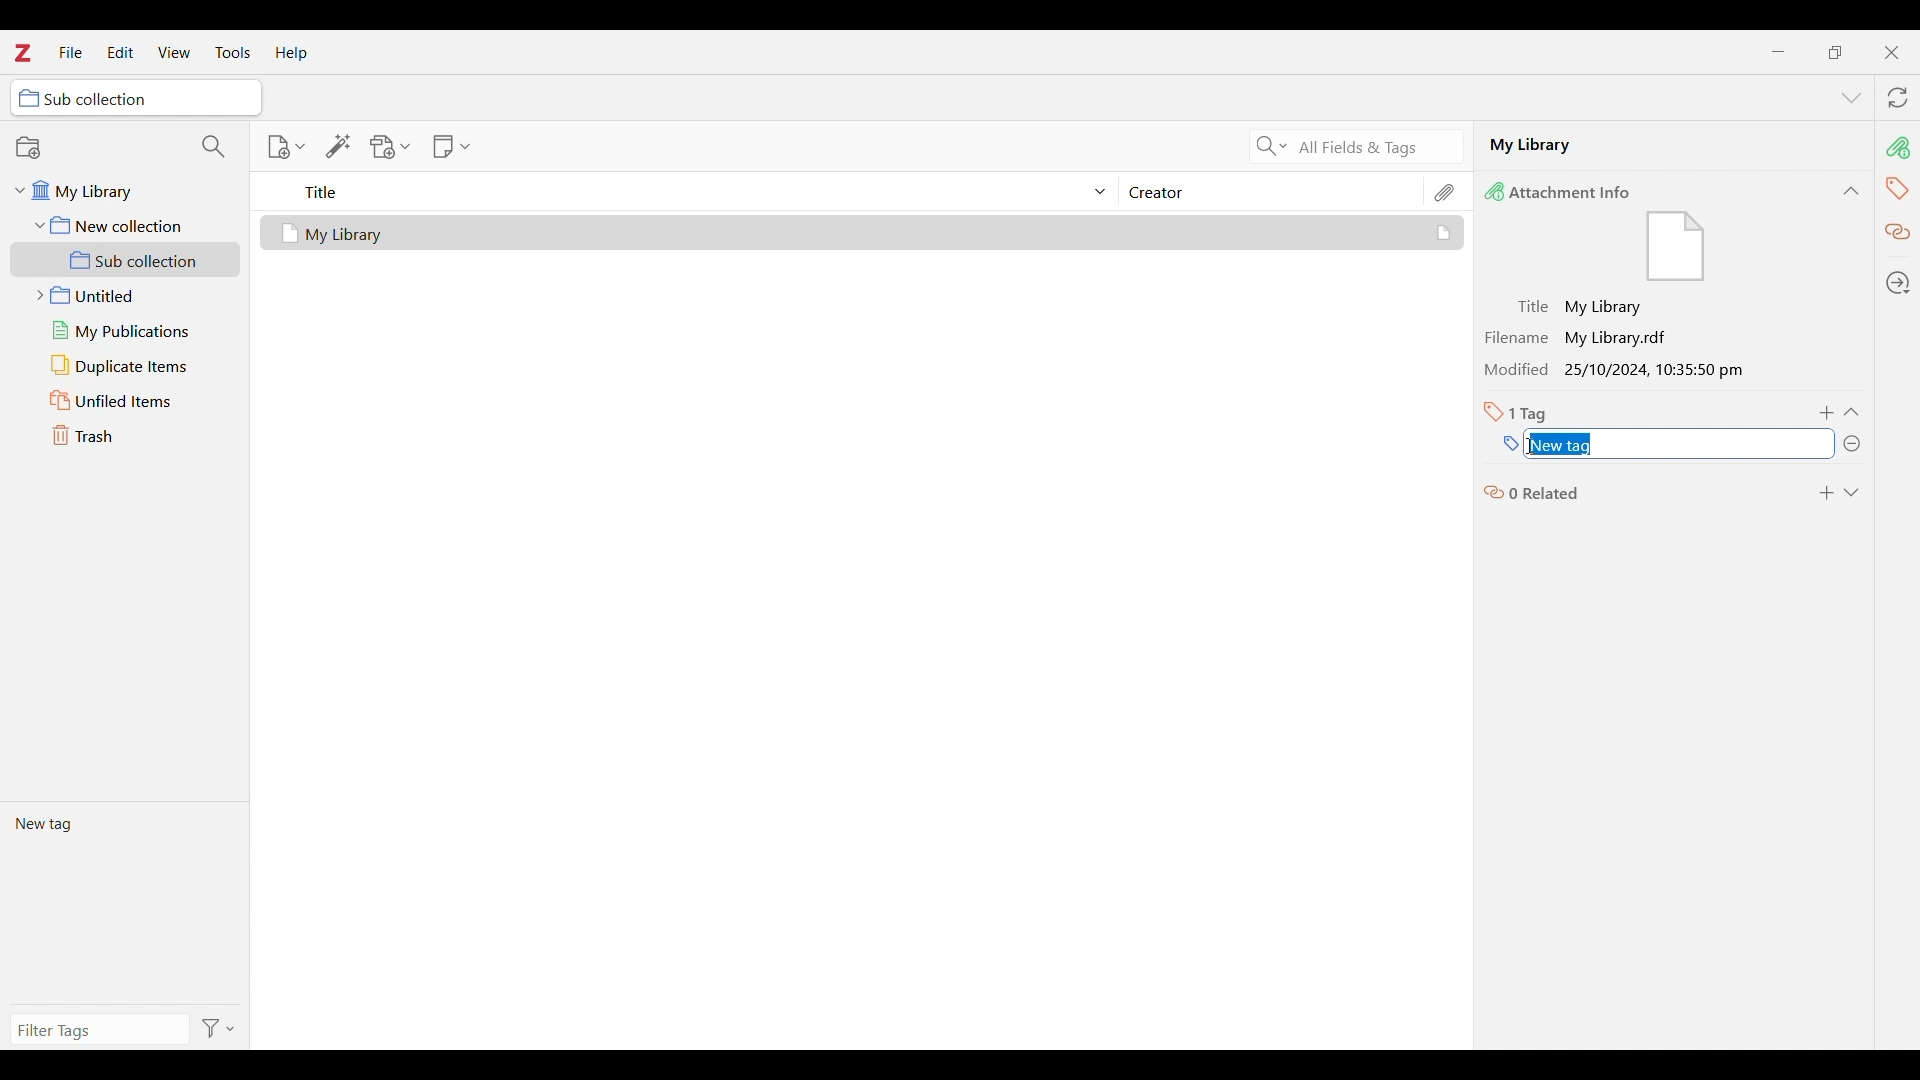 The image size is (1920, 1080). I want to click on Creator column, so click(1270, 191).